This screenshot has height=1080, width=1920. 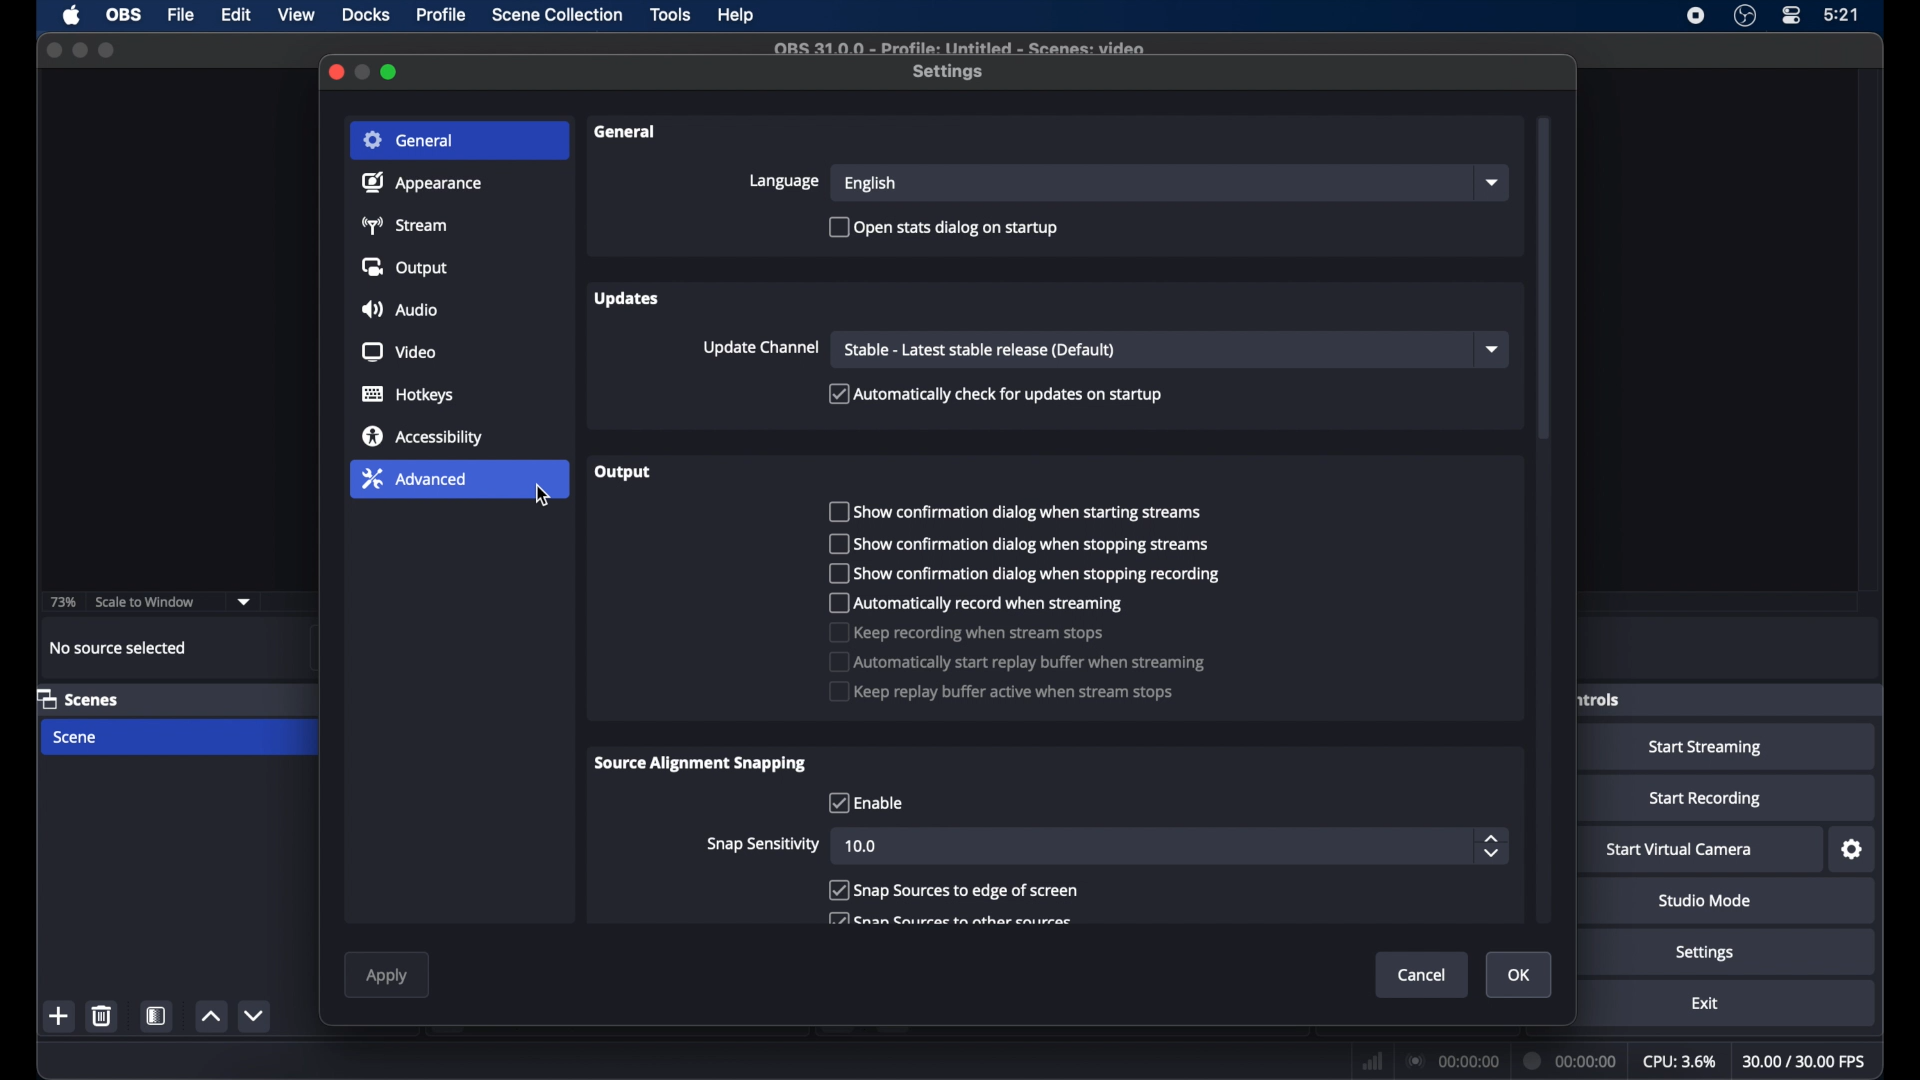 What do you see at coordinates (116, 647) in the screenshot?
I see `no source selected` at bounding box center [116, 647].